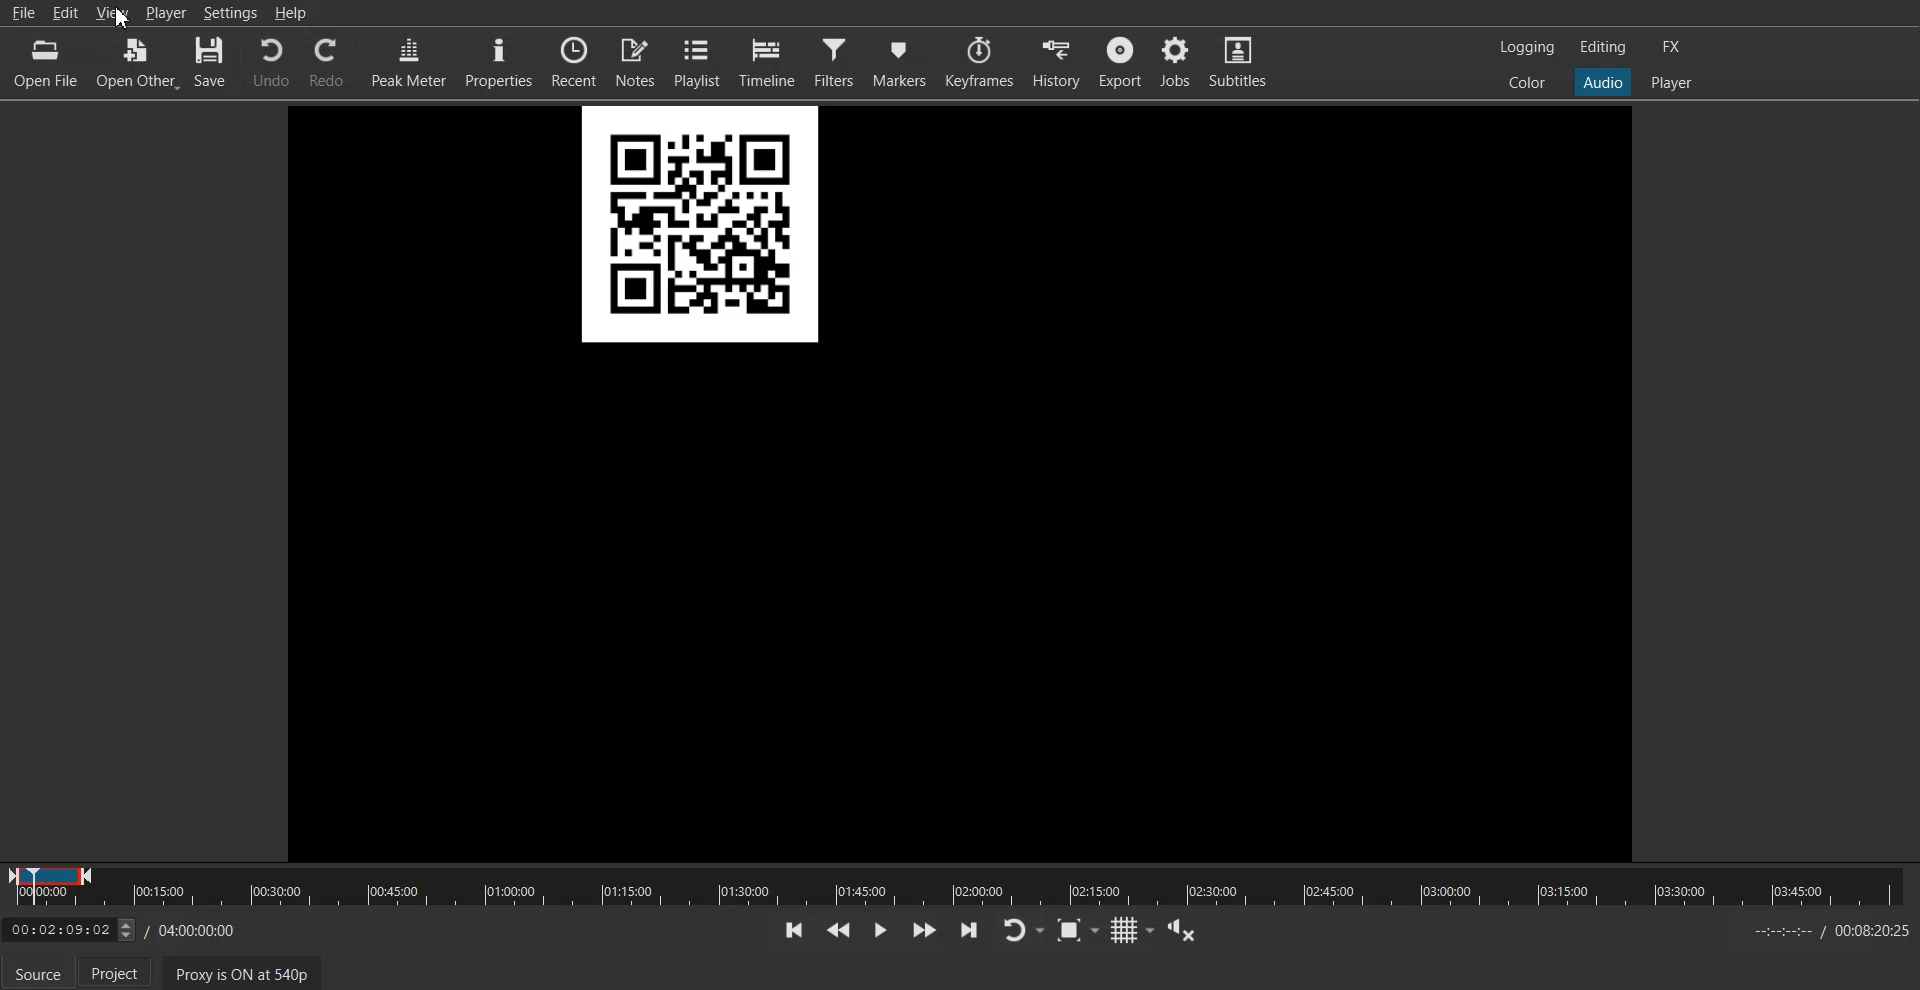  What do you see at coordinates (38, 972) in the screenshot?
I see `Source` at bounding box center [38, 972].